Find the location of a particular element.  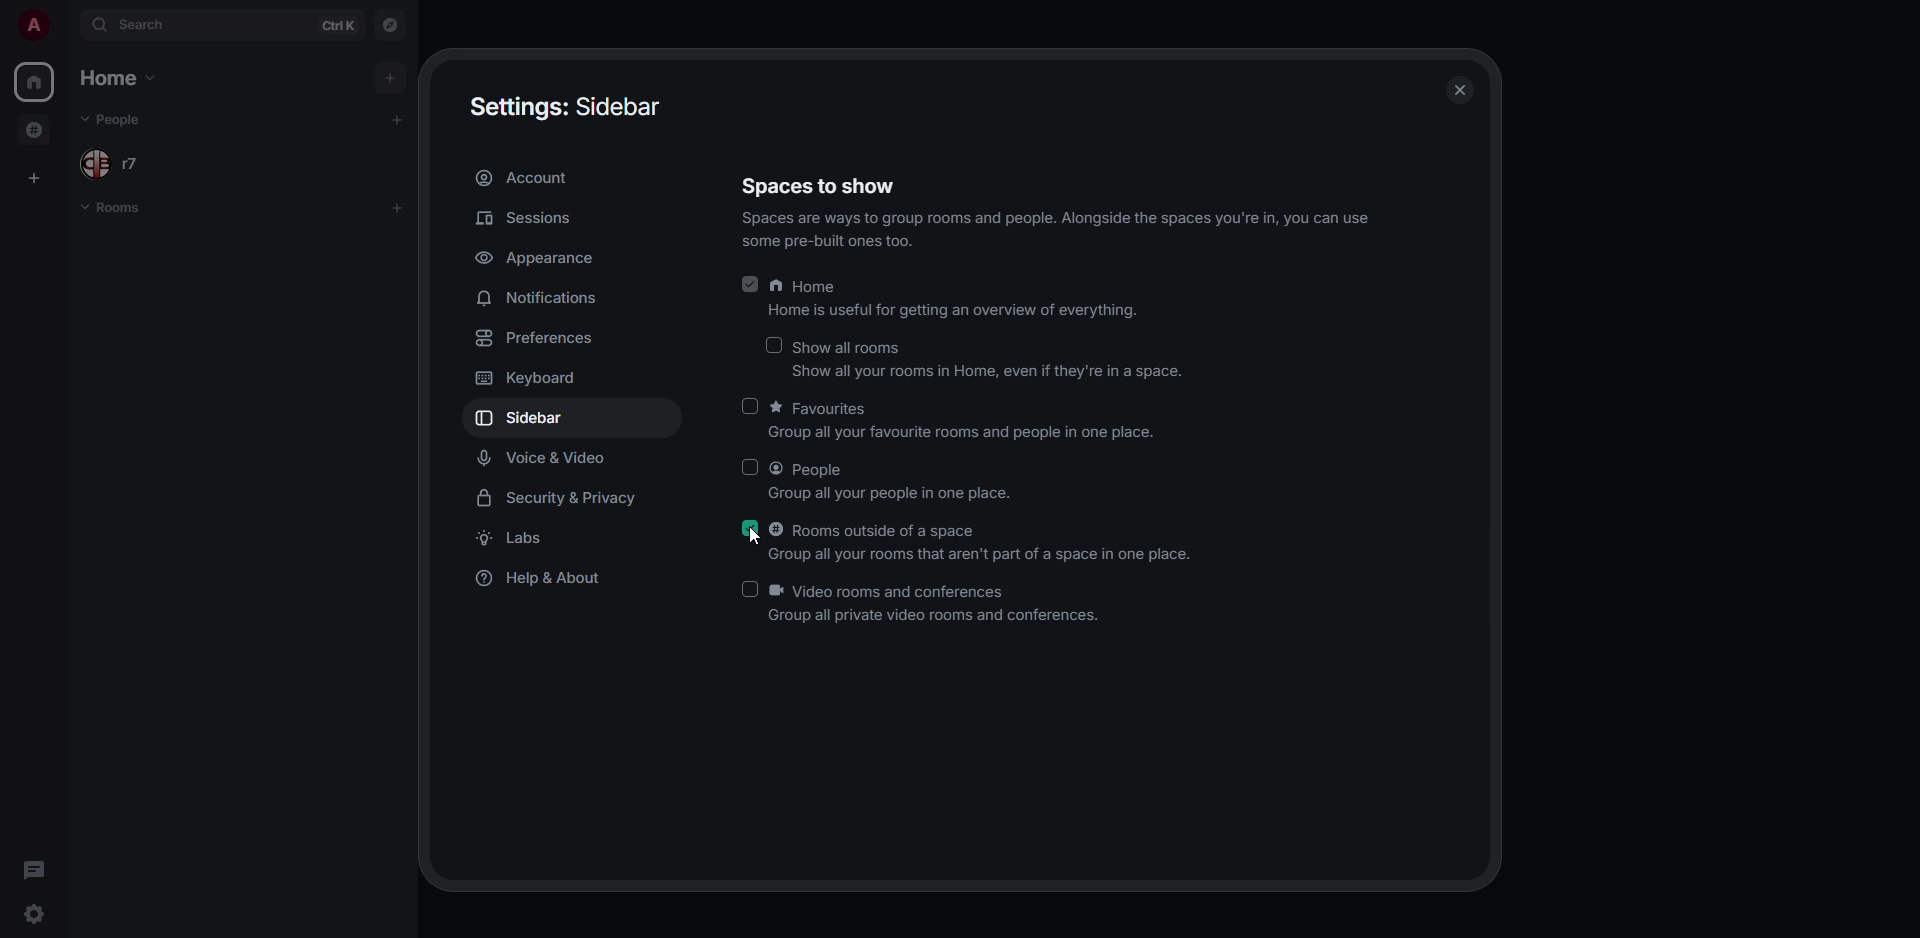

sidebar is located at coordinates (536, 417).